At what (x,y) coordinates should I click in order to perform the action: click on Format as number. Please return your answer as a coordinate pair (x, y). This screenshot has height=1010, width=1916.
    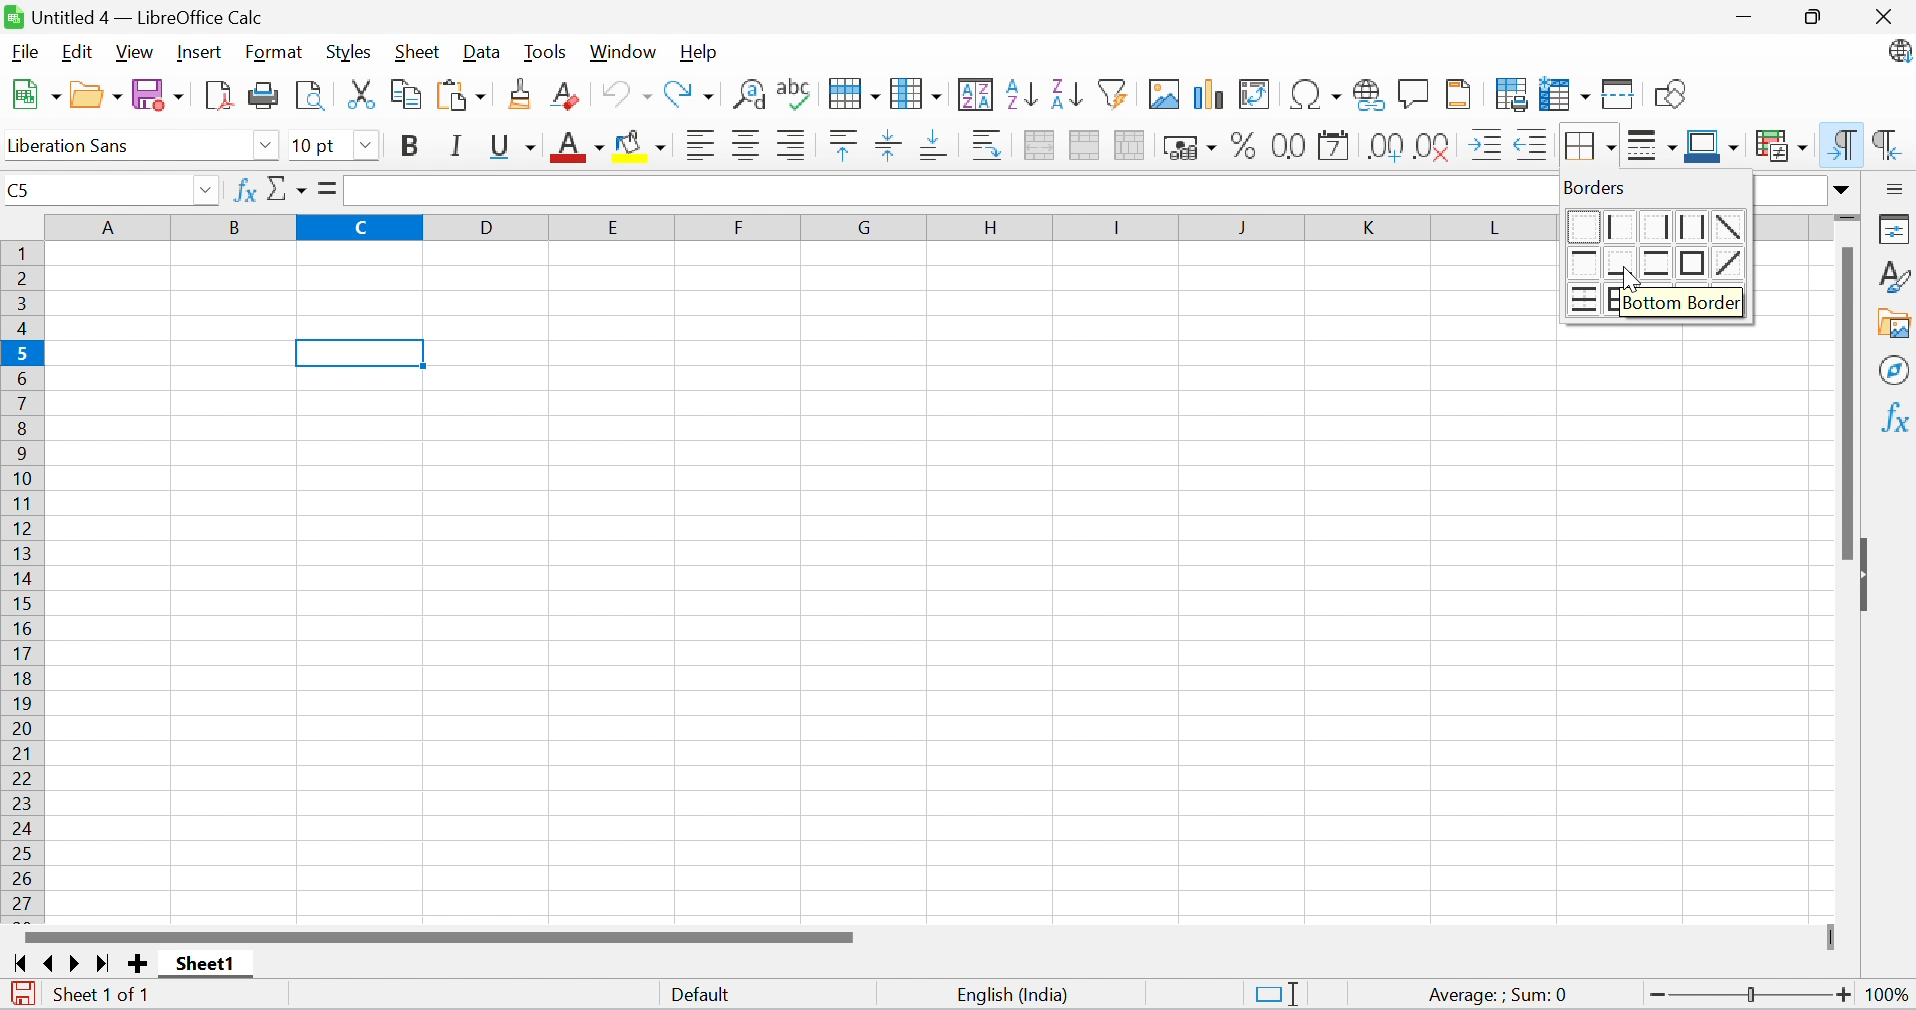
    Looking at the image, I should click on (1291, 145).